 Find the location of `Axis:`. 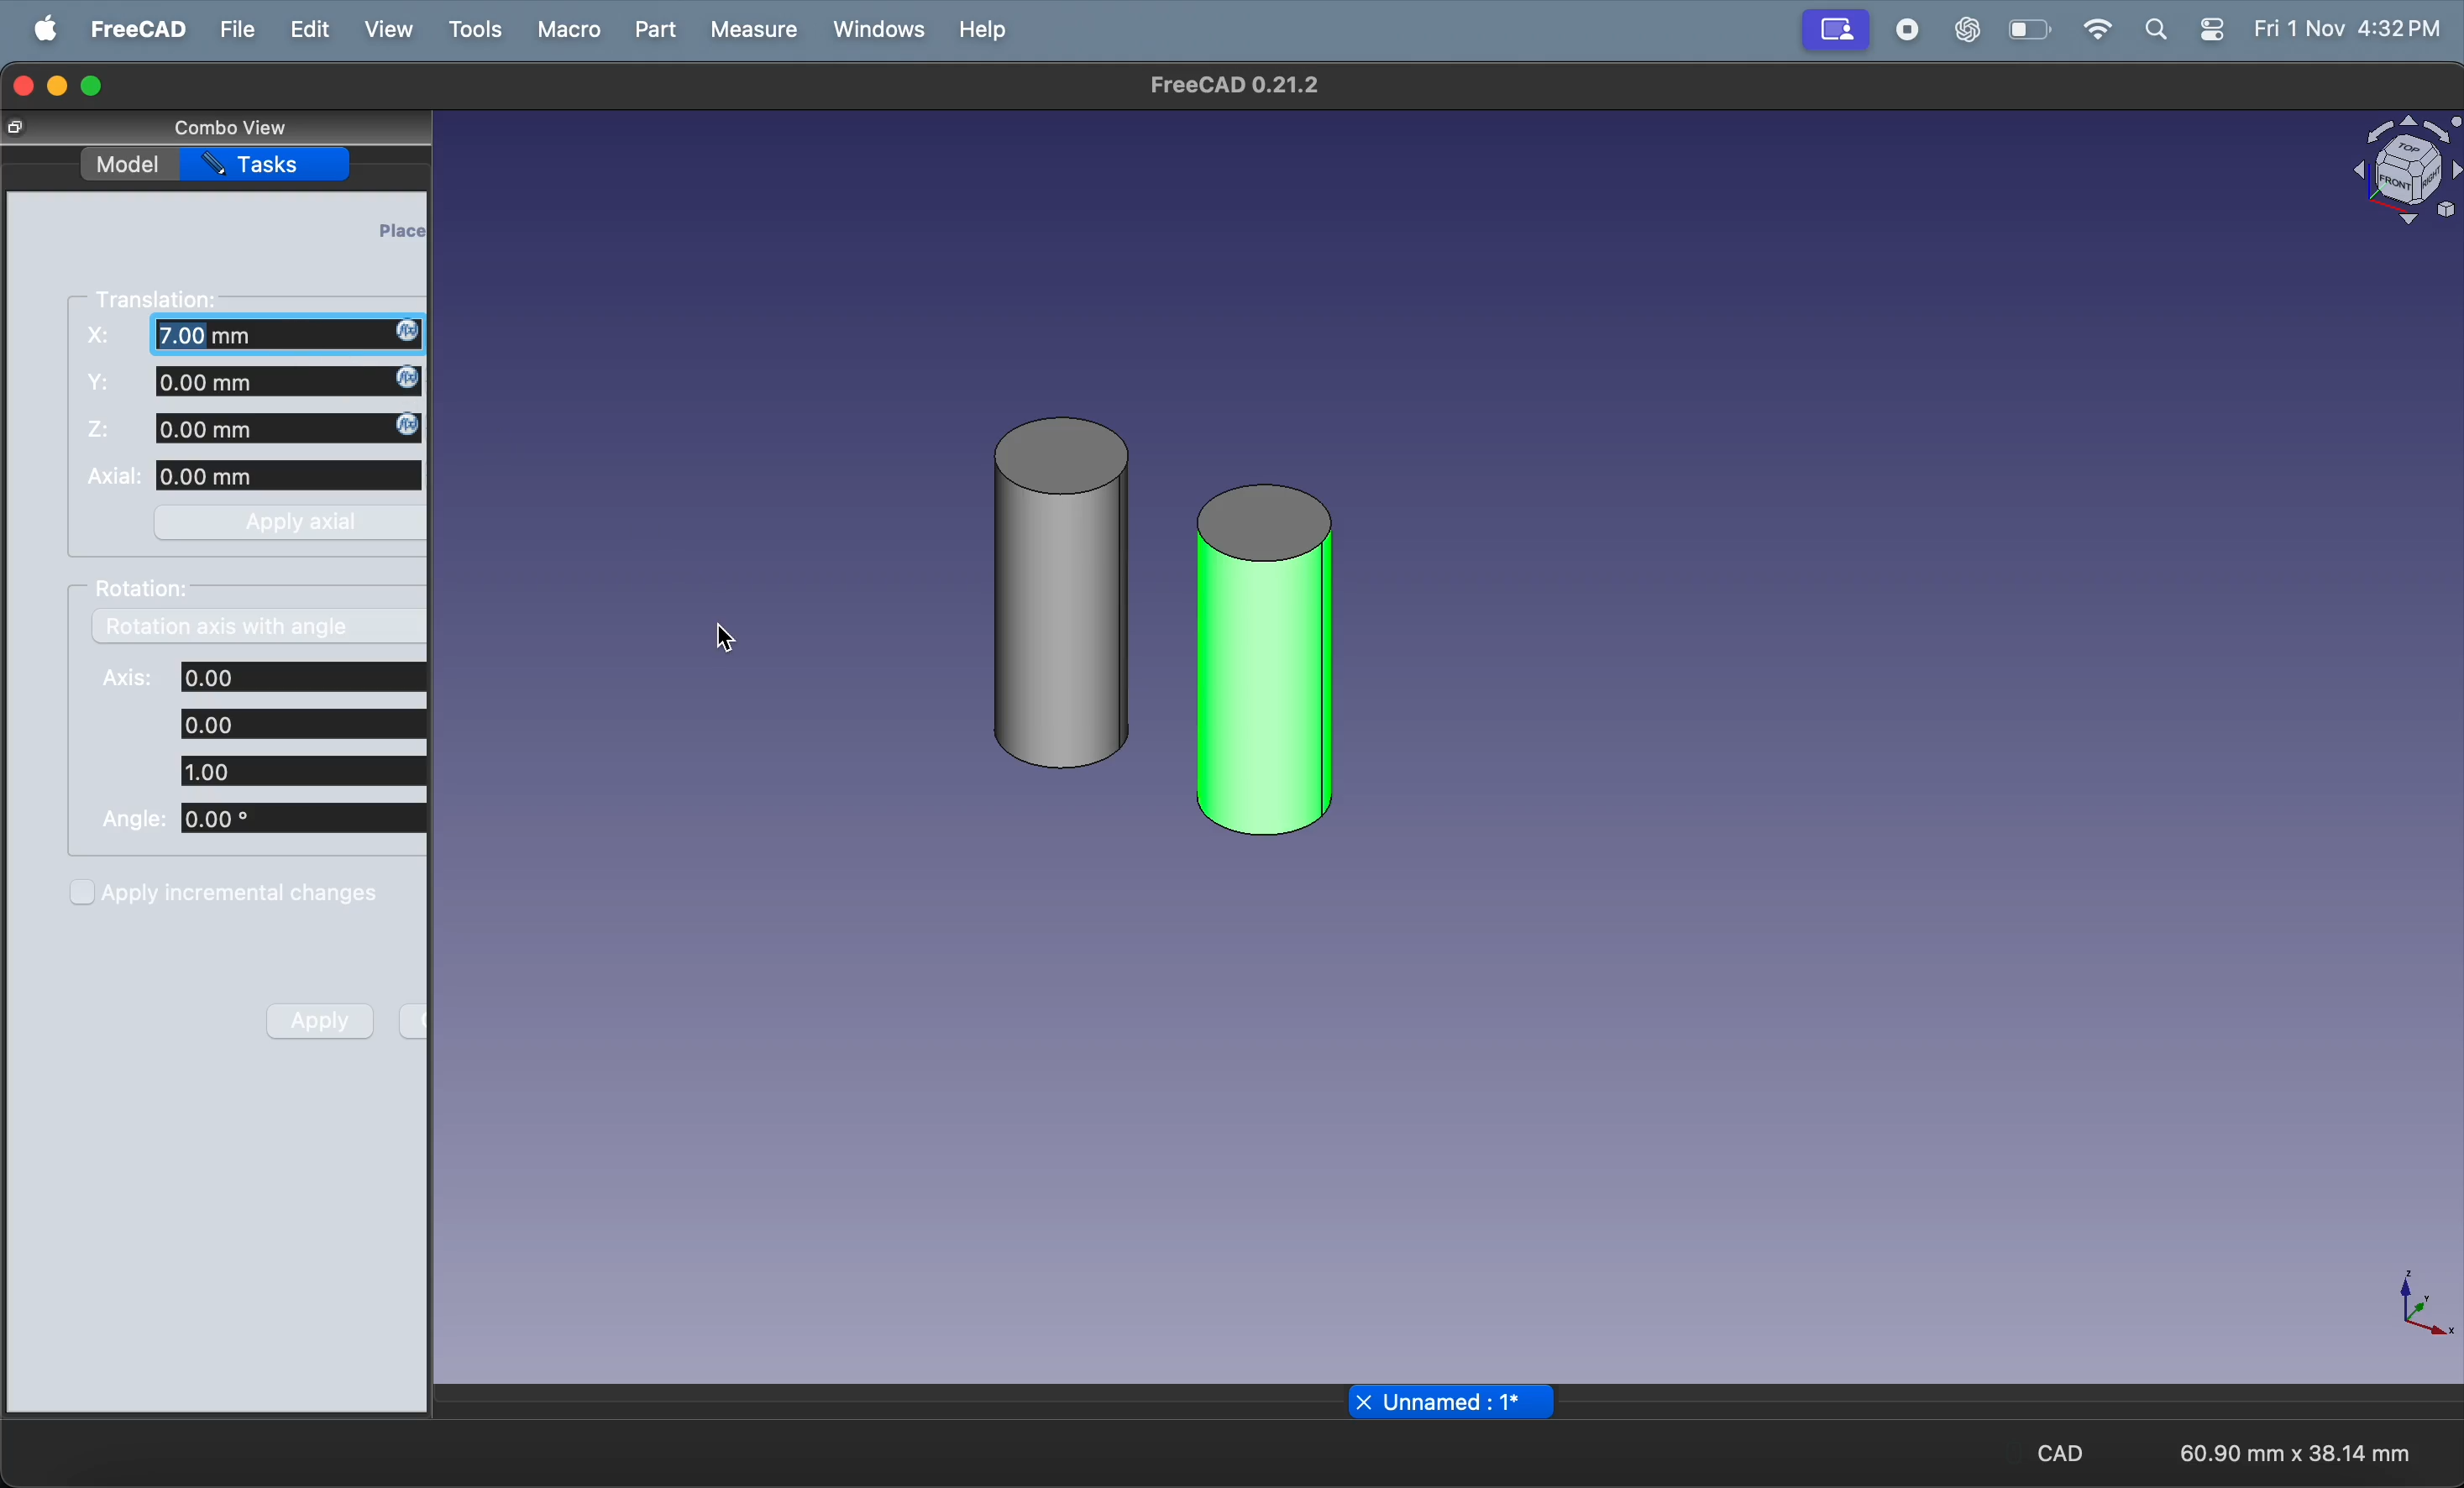

Axis: is located at coordinates (122, 679).